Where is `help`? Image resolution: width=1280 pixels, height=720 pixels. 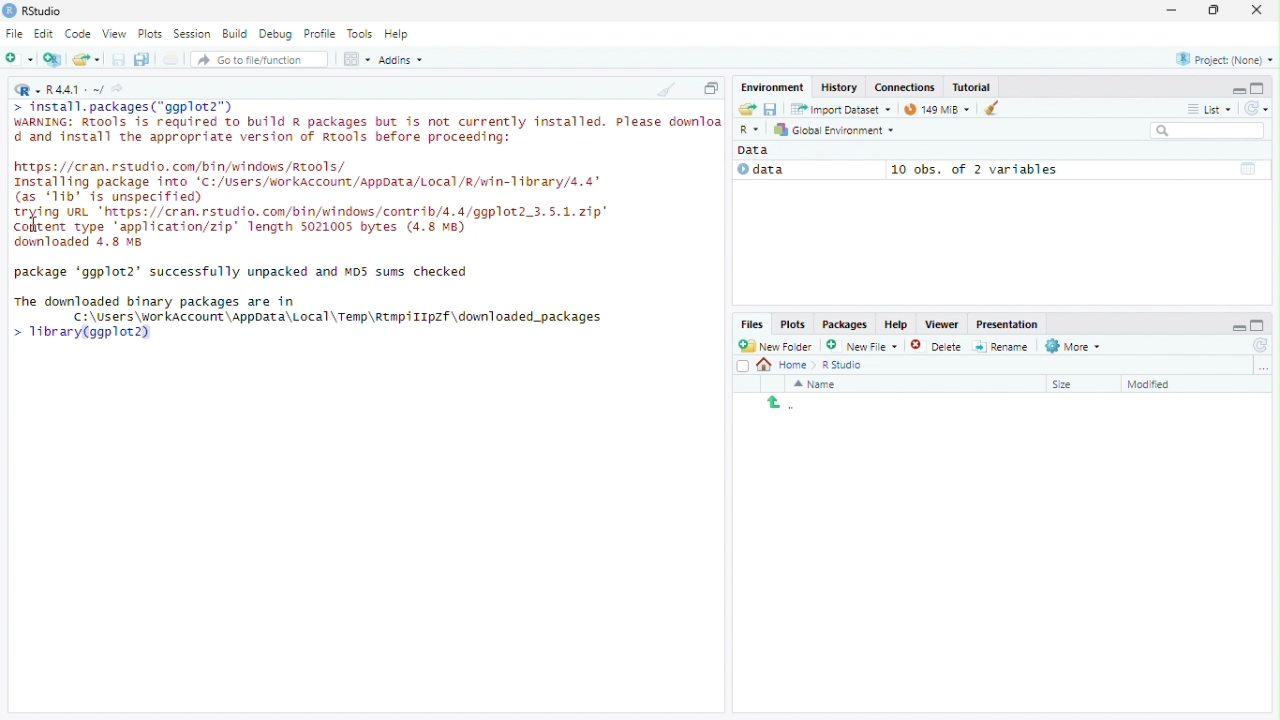 help is located at coordinates (894, 323).